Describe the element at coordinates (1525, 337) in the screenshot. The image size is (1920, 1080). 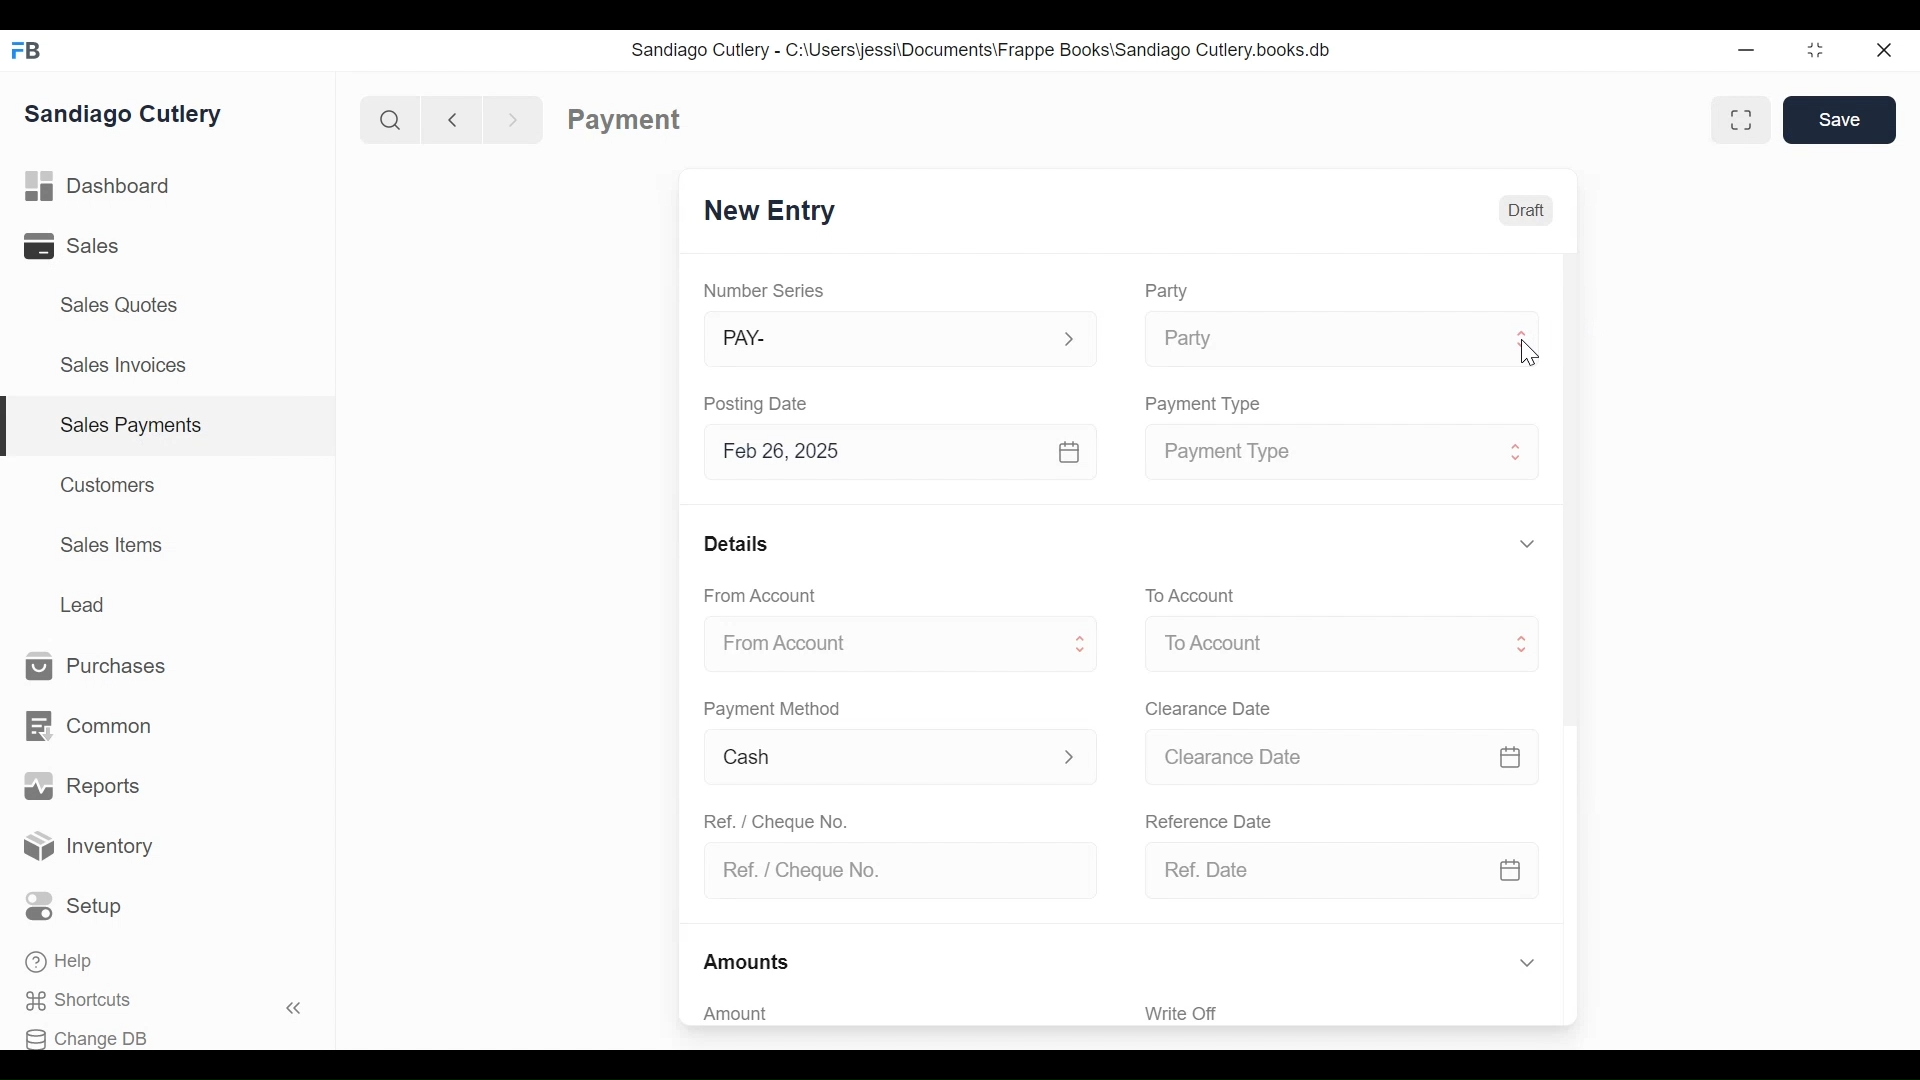
I see `Expand` at that location.